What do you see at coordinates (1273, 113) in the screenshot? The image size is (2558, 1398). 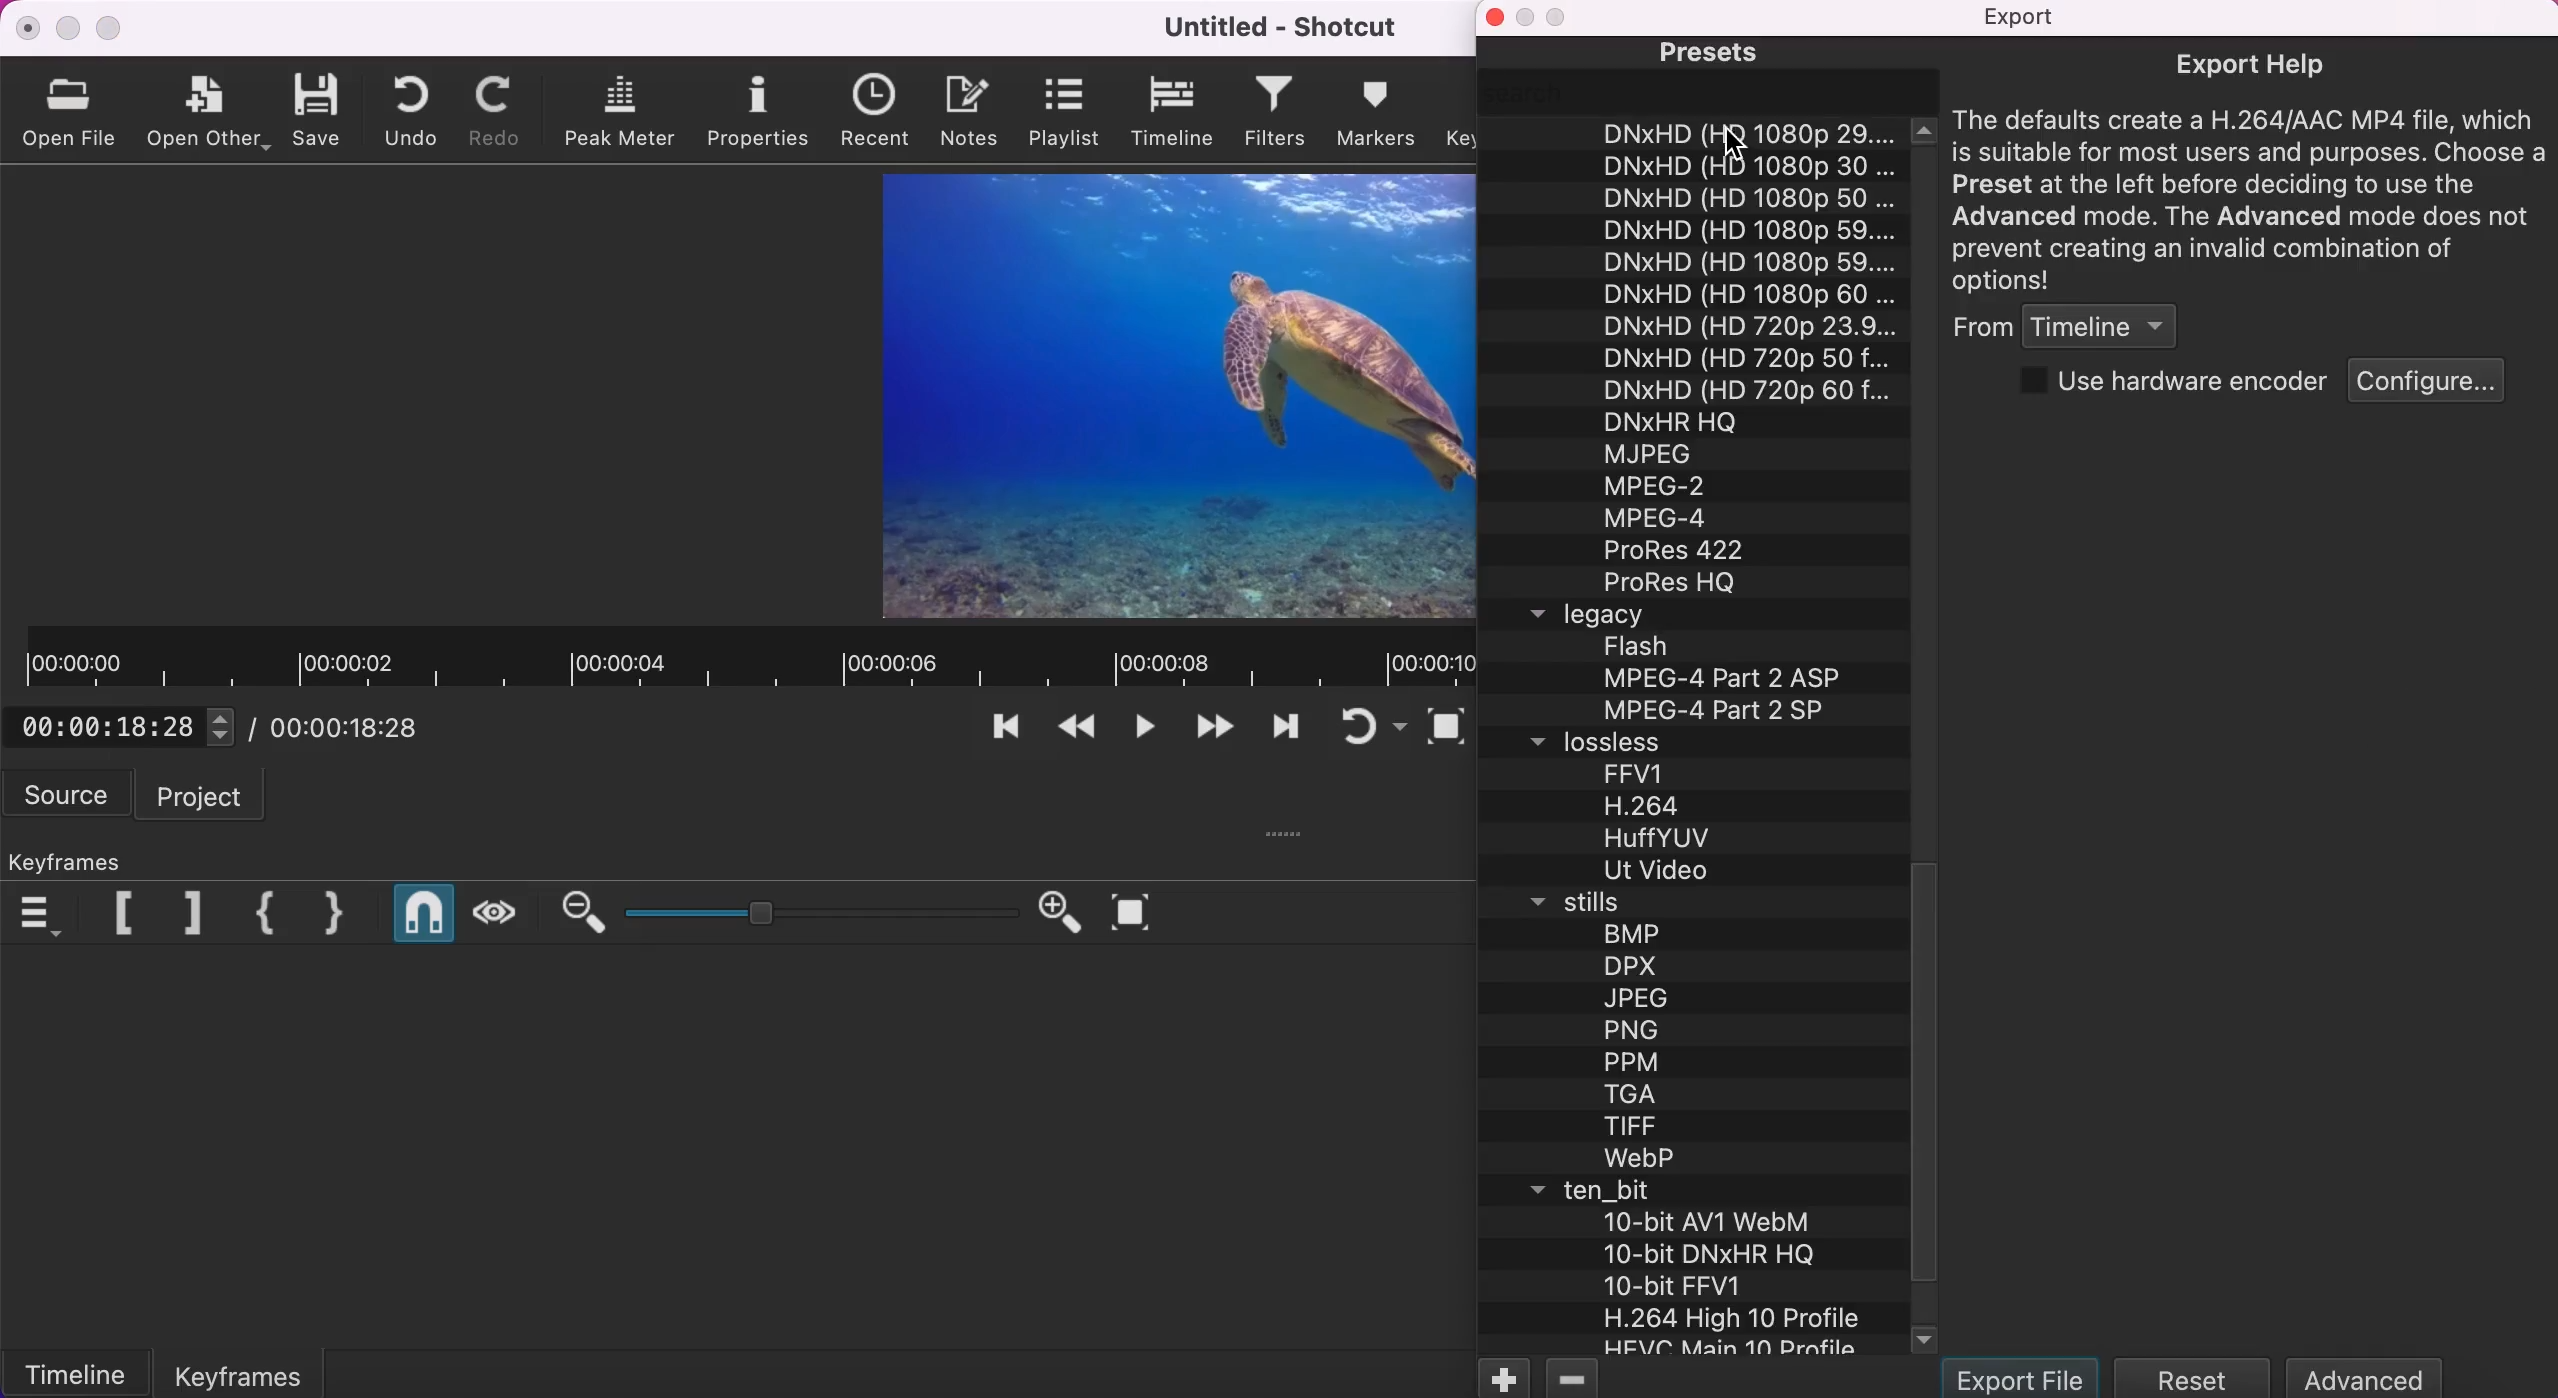 I see `filters` at bounding box center [1273, 113].